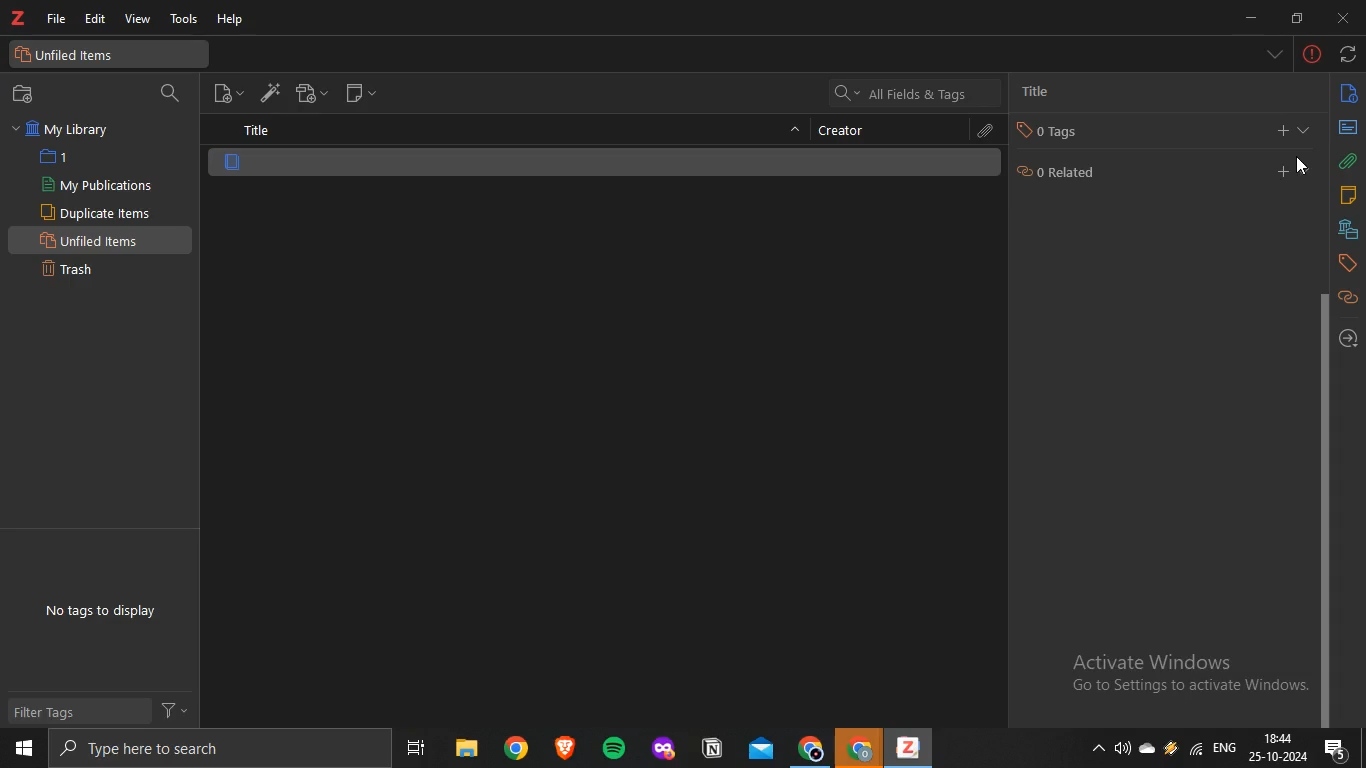  I want to click on collapse section, so click(1306, 130).